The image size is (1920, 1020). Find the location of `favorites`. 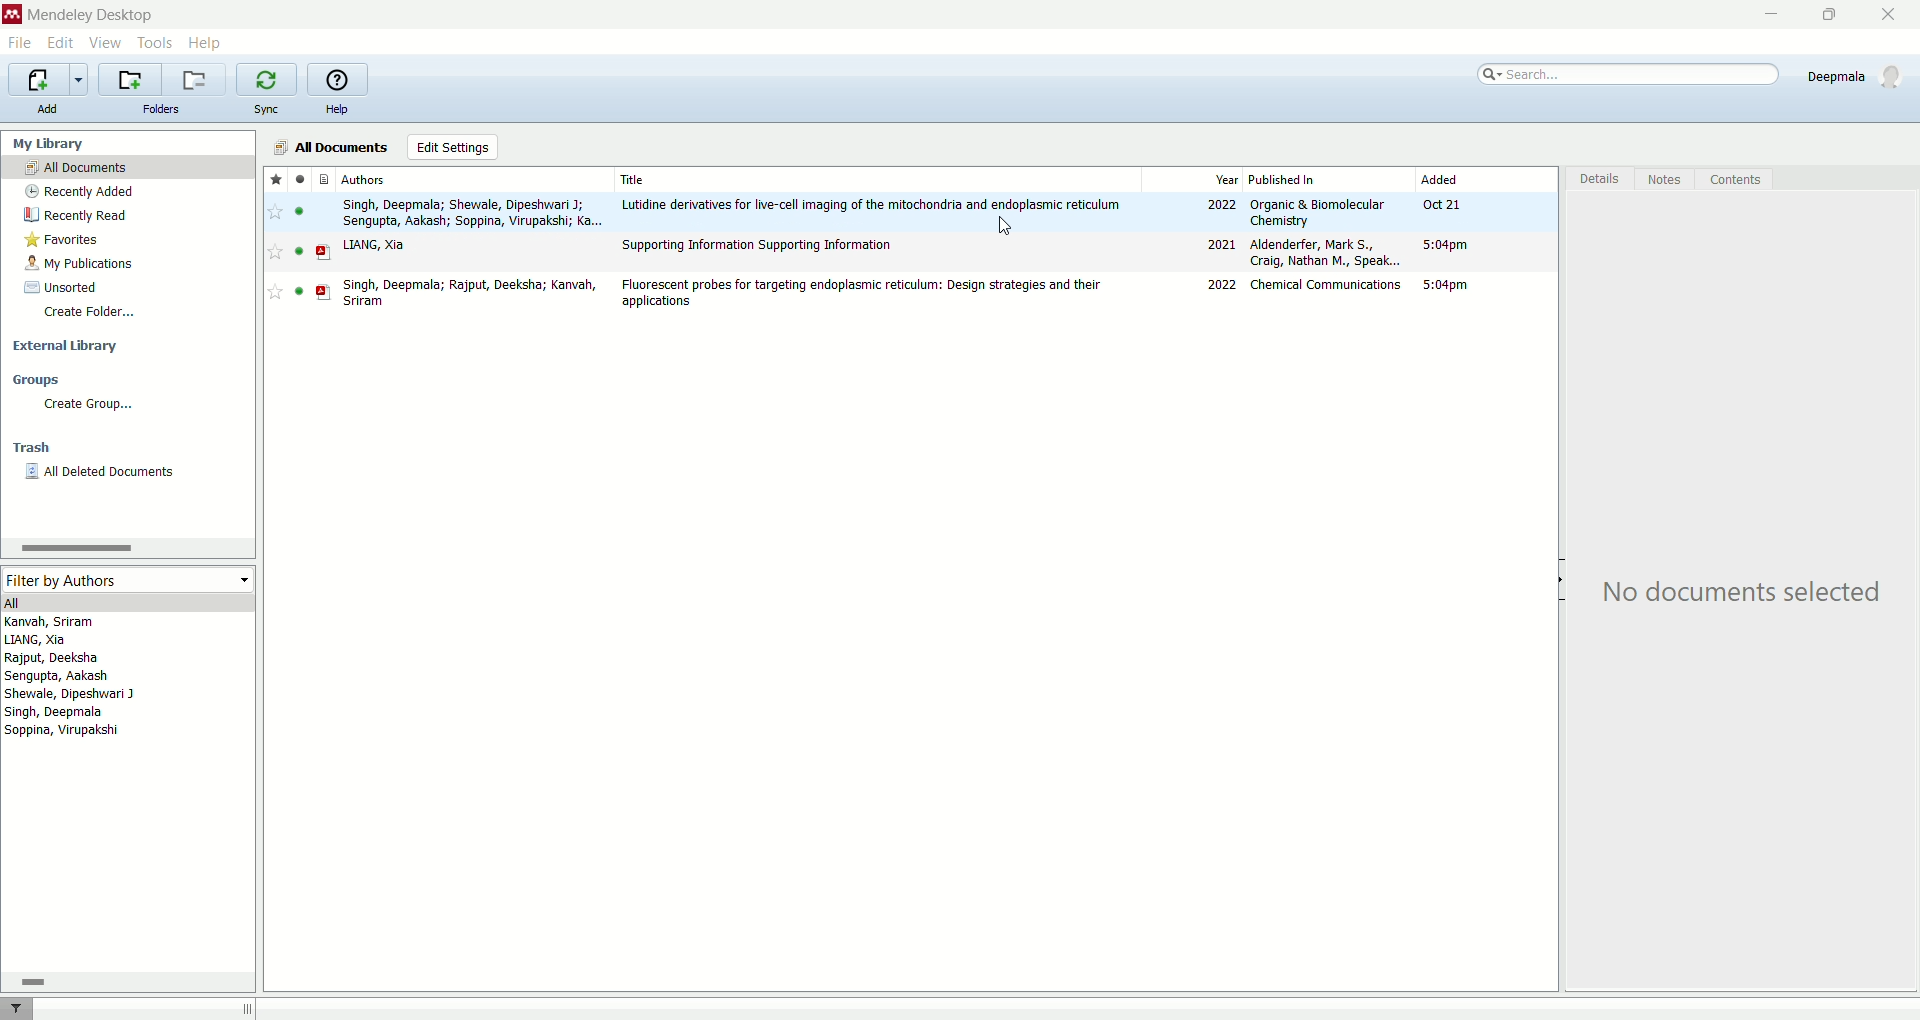

favorites is located at coordinates (64, 240).